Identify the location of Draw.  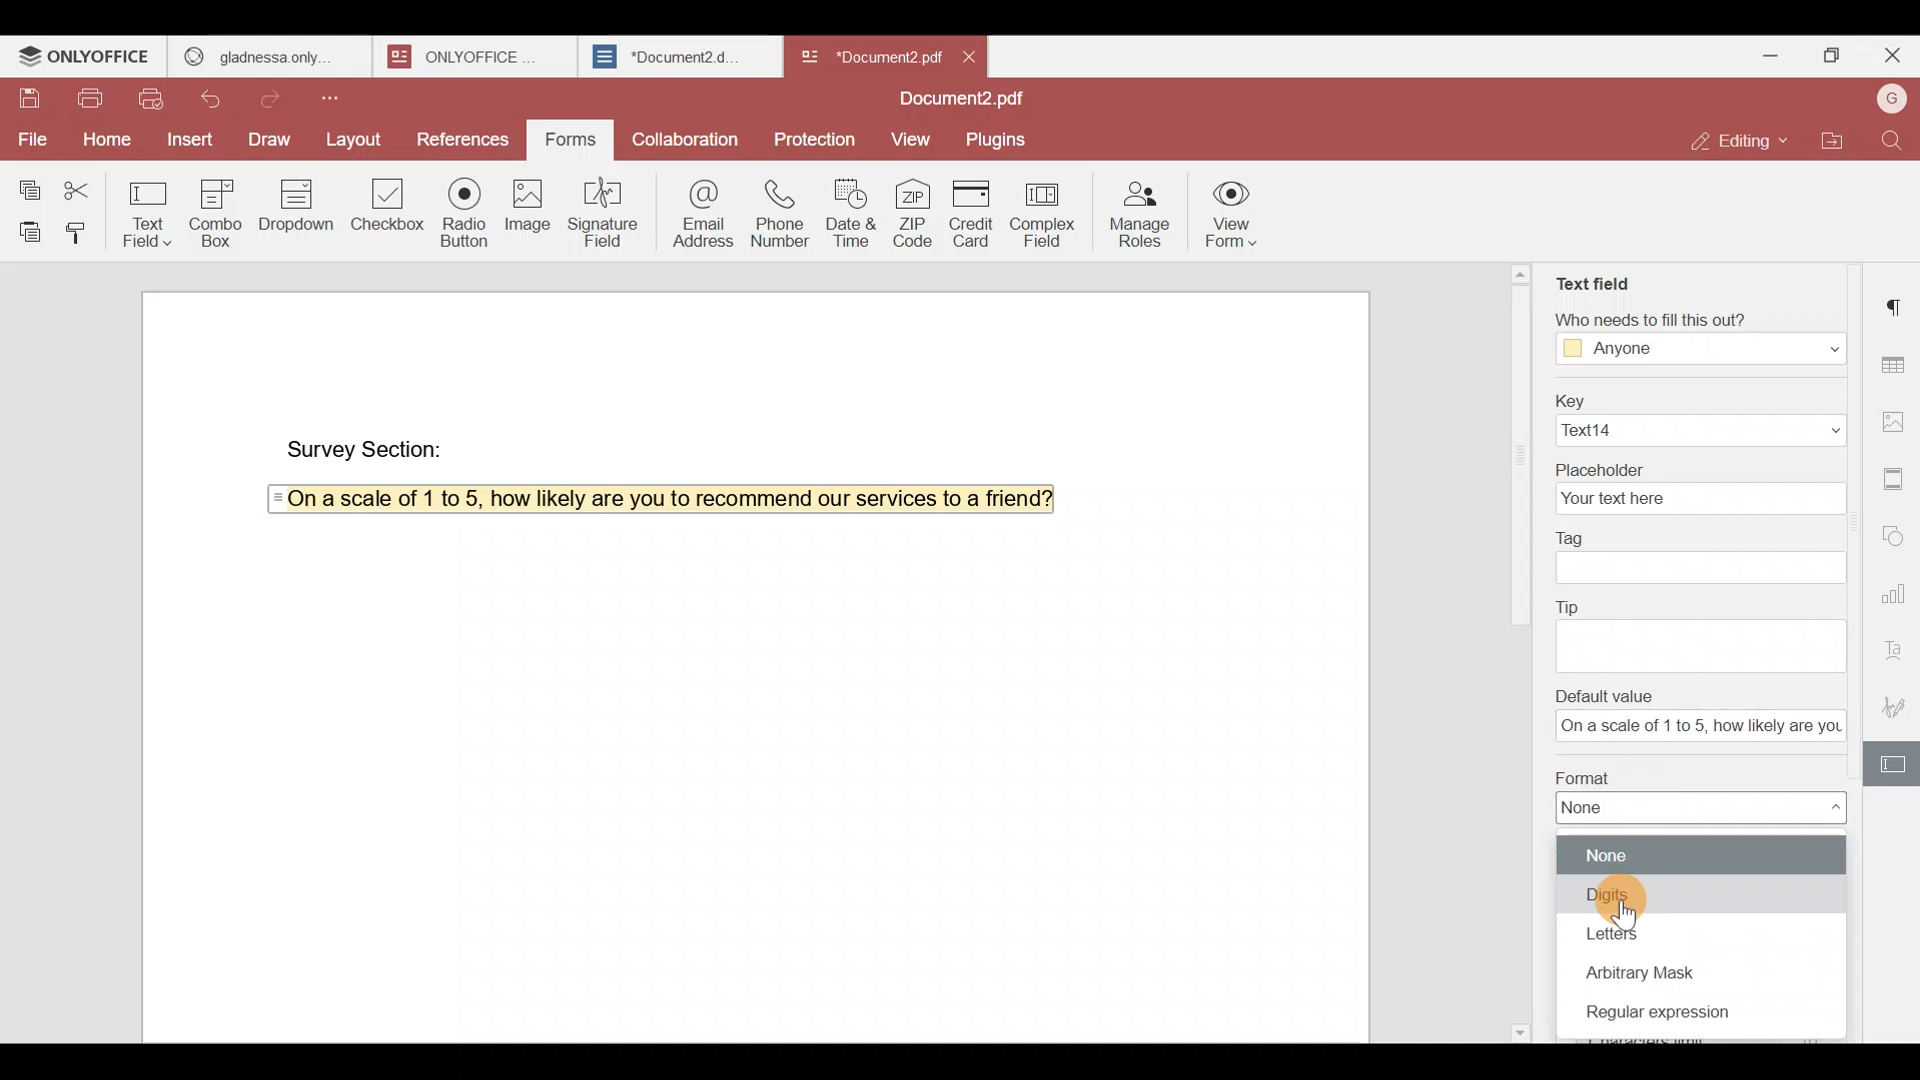
(269, 139).